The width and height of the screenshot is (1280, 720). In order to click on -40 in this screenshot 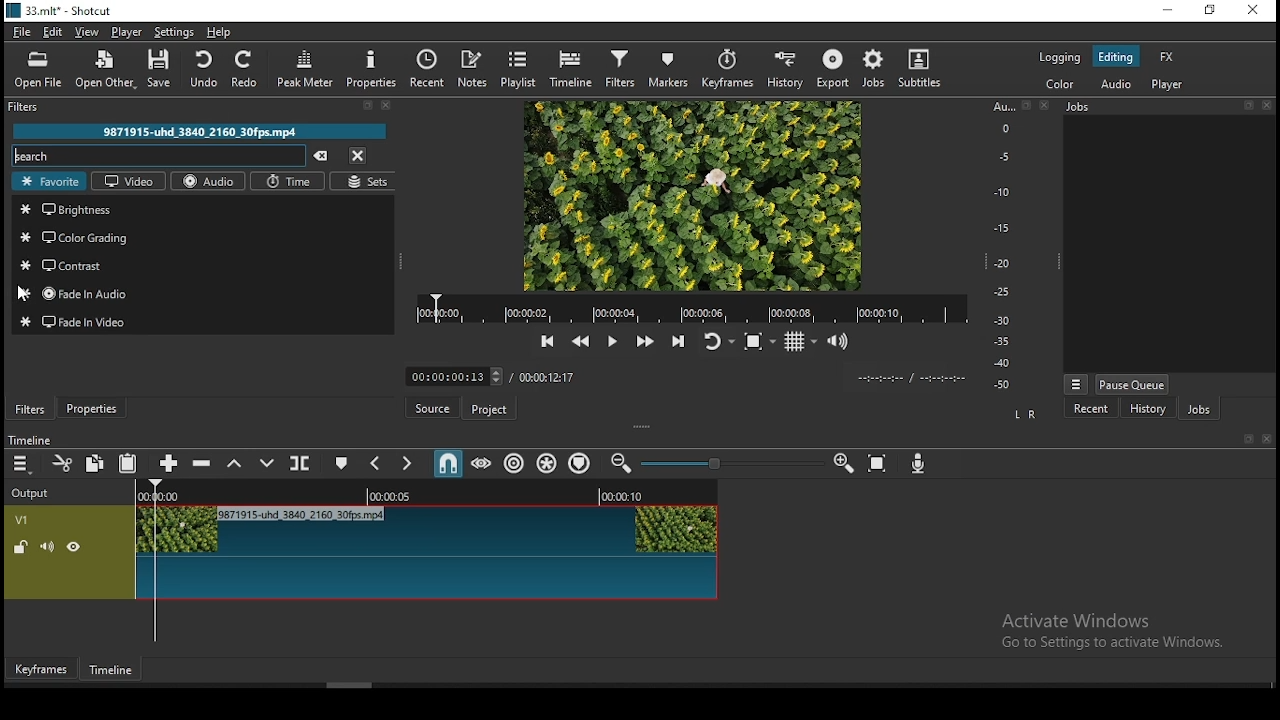, I will do `click(1004, 362)`.